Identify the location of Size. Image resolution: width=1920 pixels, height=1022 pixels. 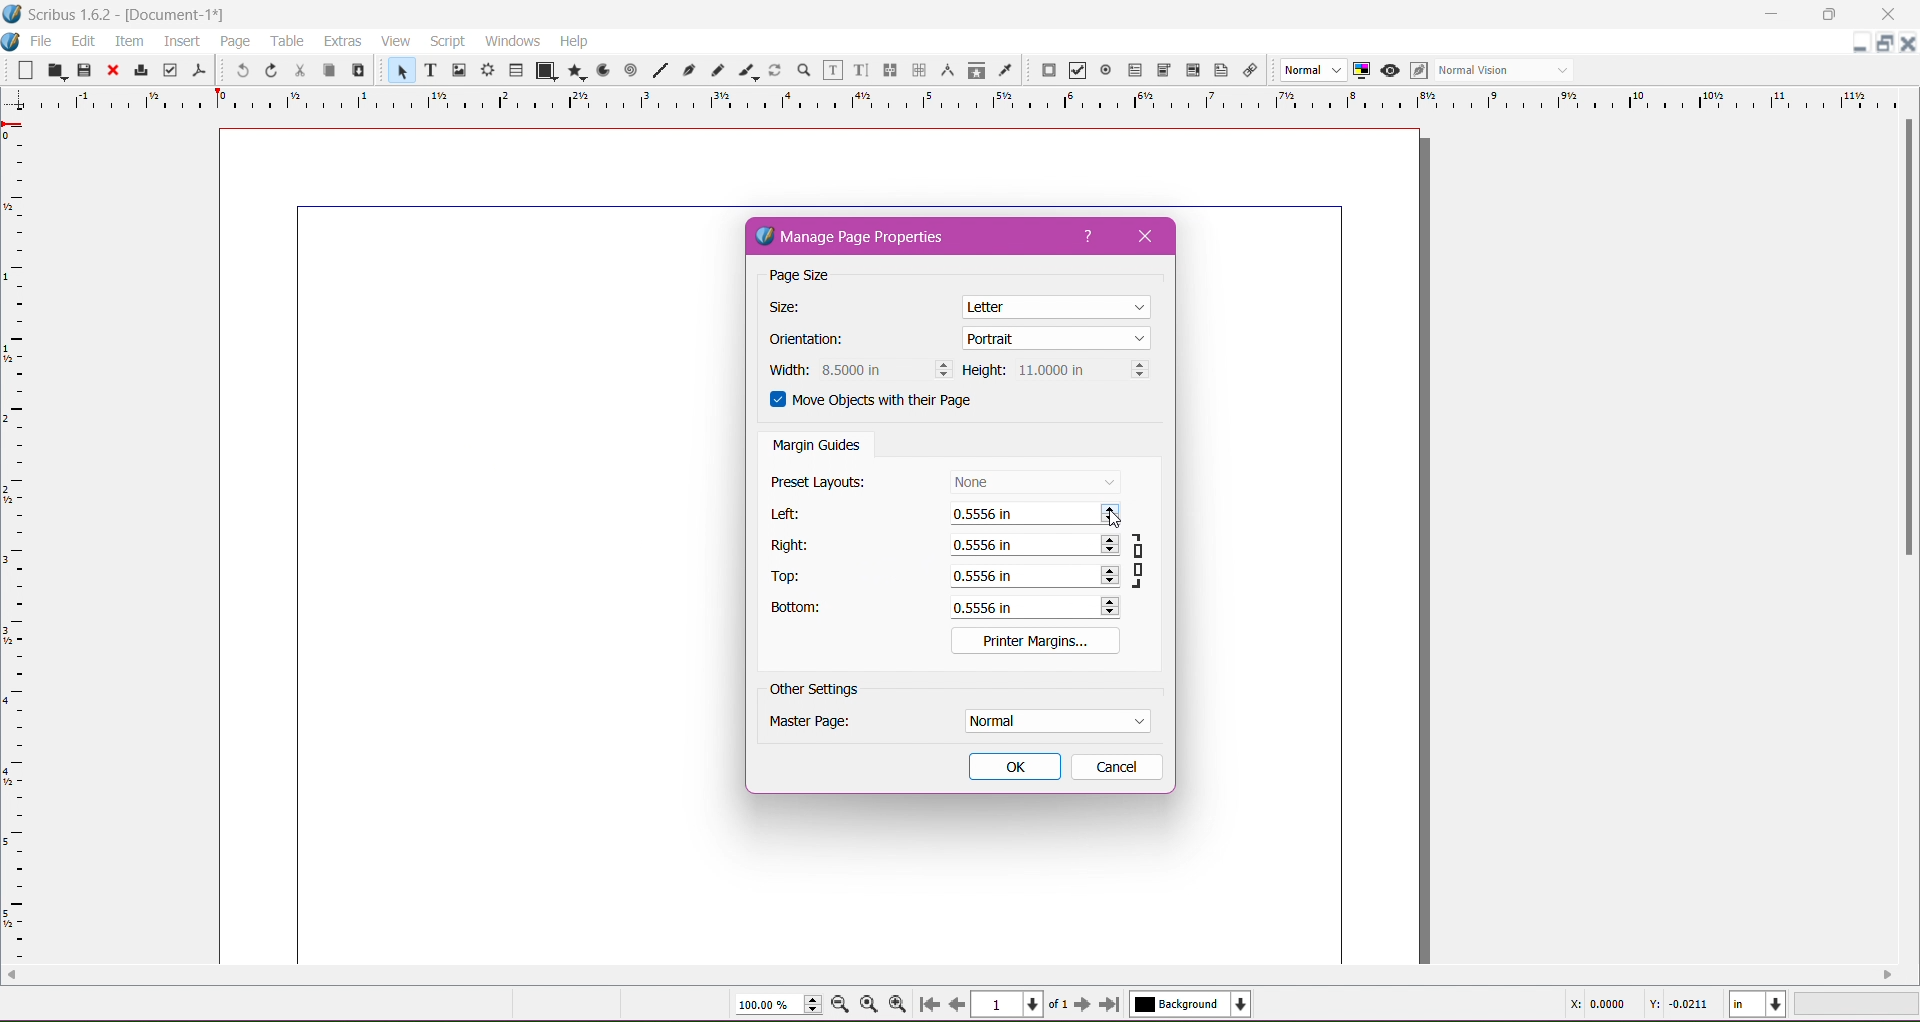
(794, 308).